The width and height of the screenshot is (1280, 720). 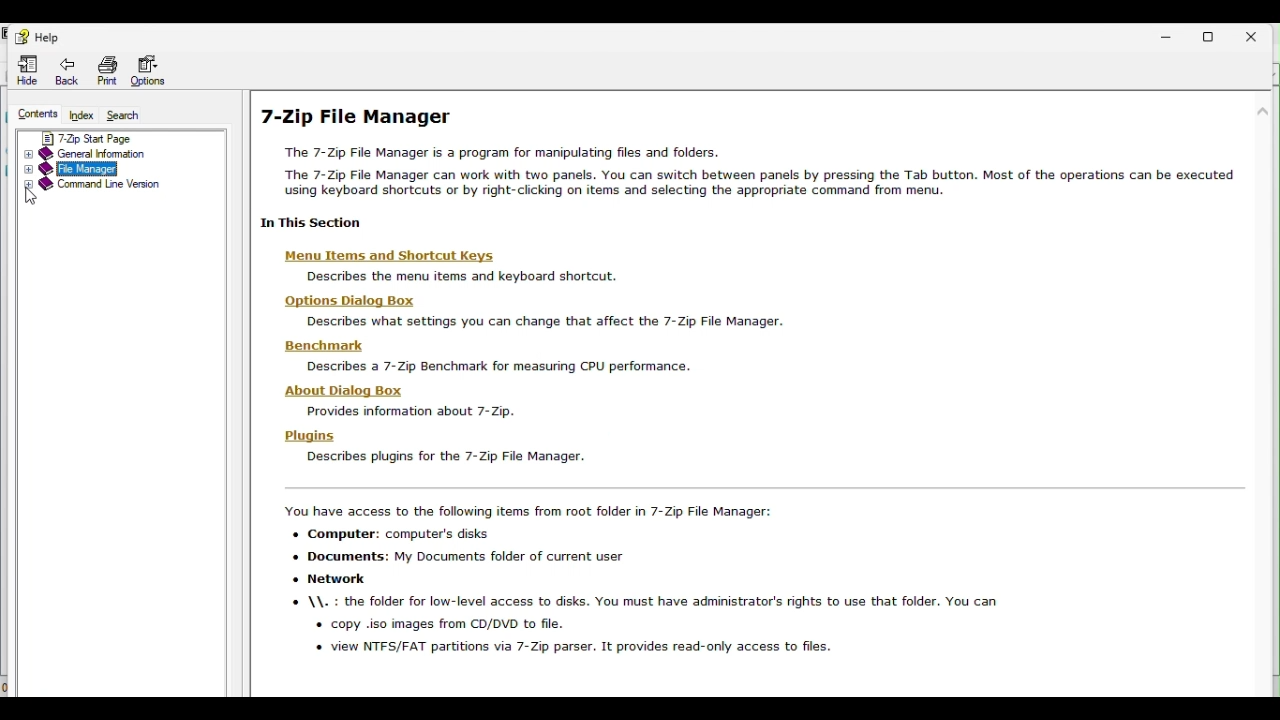 I want to click on Contents, so click(x=34, y=114).